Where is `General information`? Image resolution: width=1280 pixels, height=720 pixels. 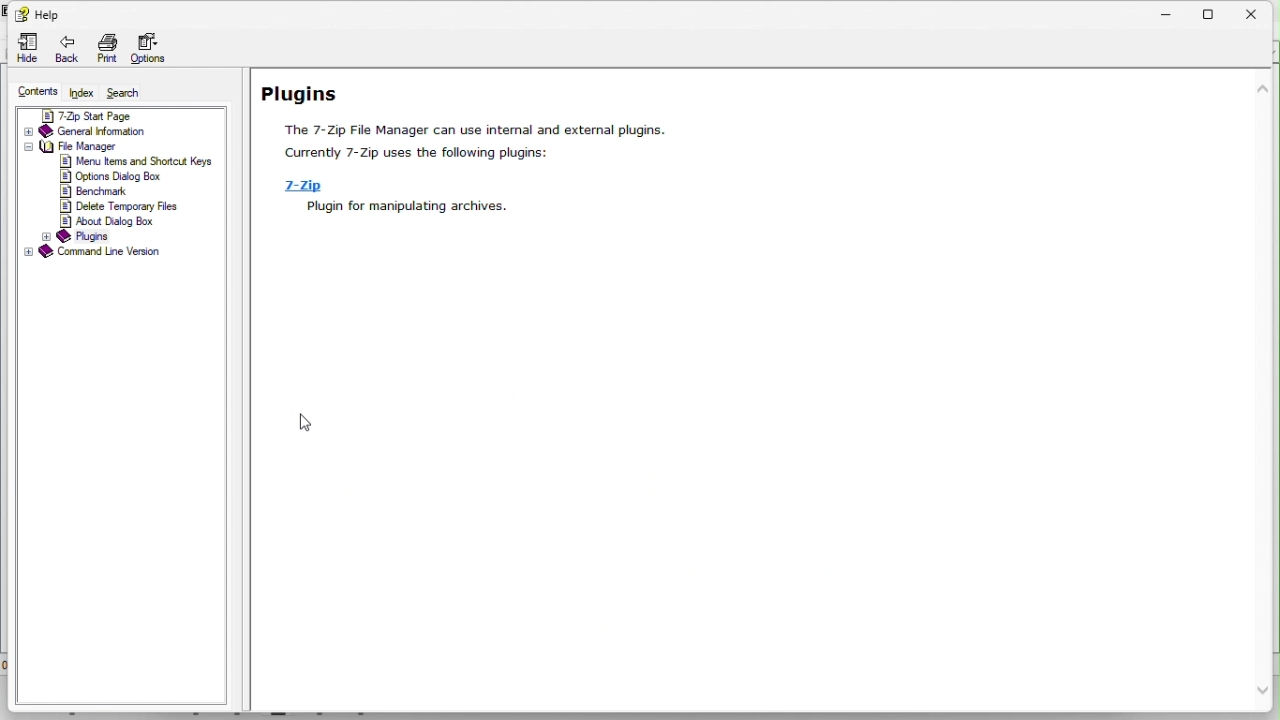
General information is located at coordinates (107, 131).